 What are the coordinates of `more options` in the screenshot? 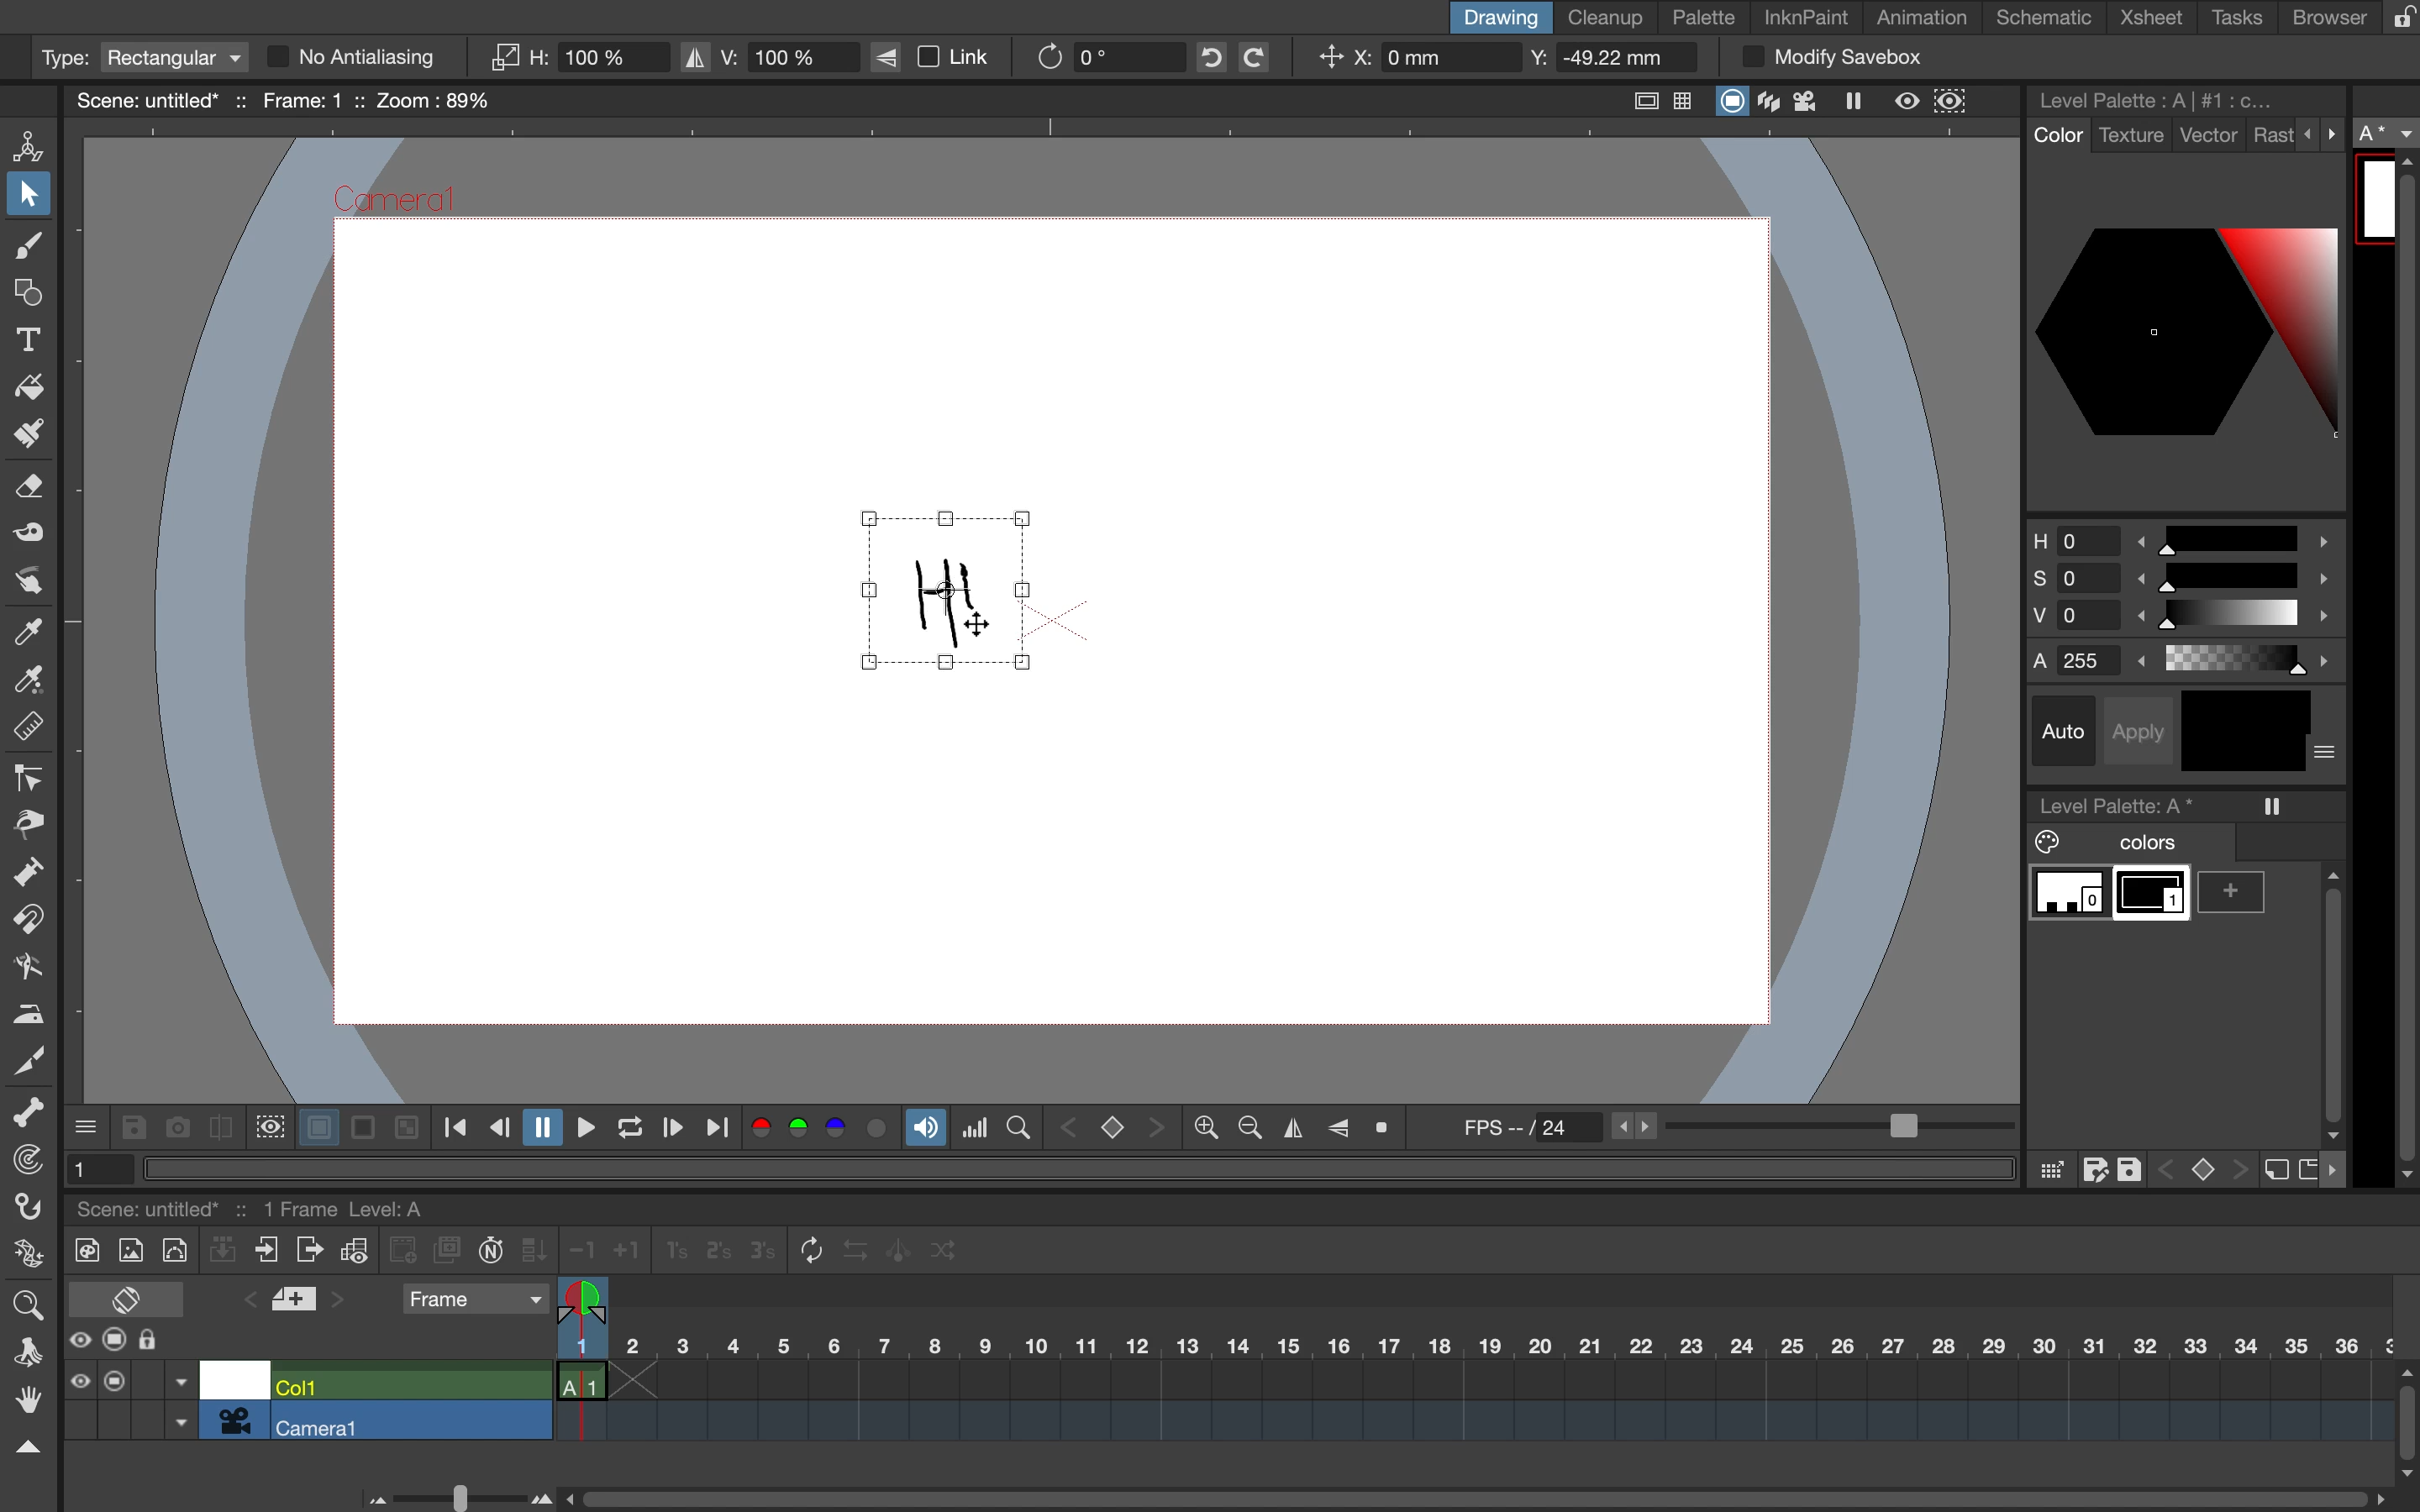 It's located at (2340, 1170).